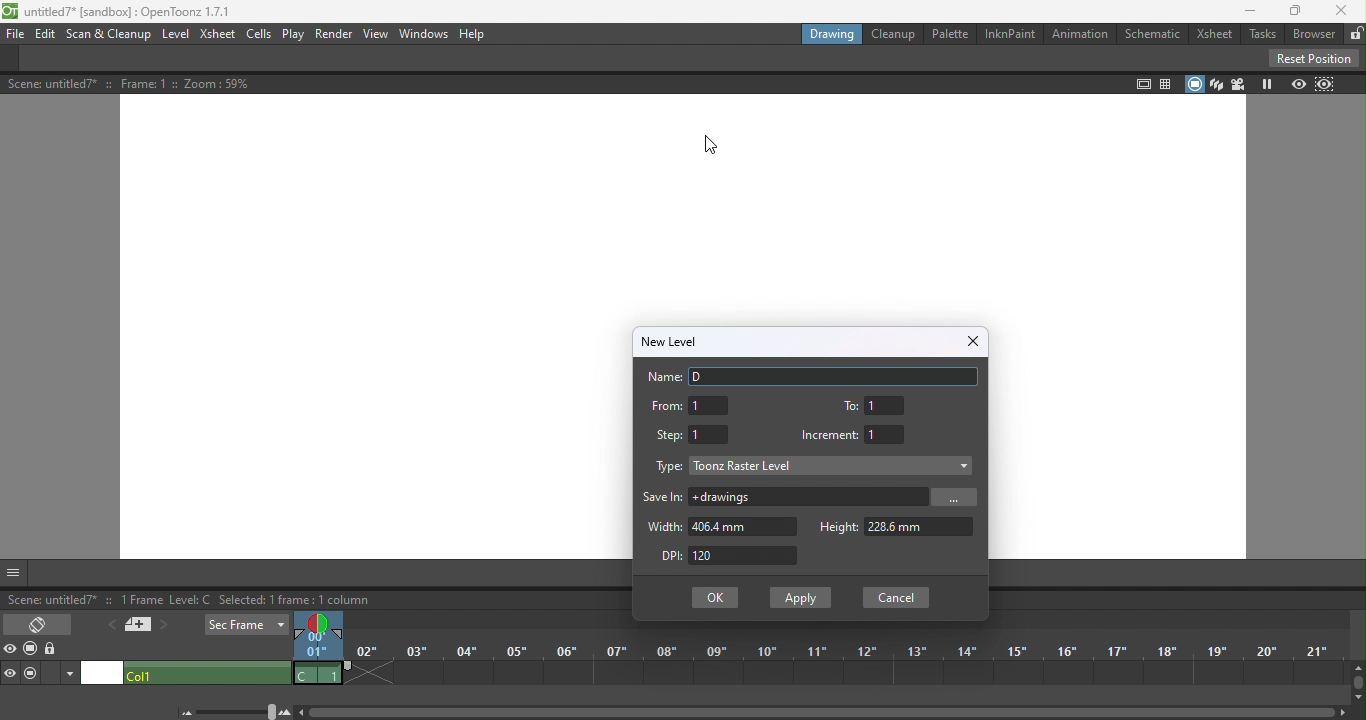  Describe the element at coordinates (164, 627) in the screenshot. I see `Next memo` at that location.